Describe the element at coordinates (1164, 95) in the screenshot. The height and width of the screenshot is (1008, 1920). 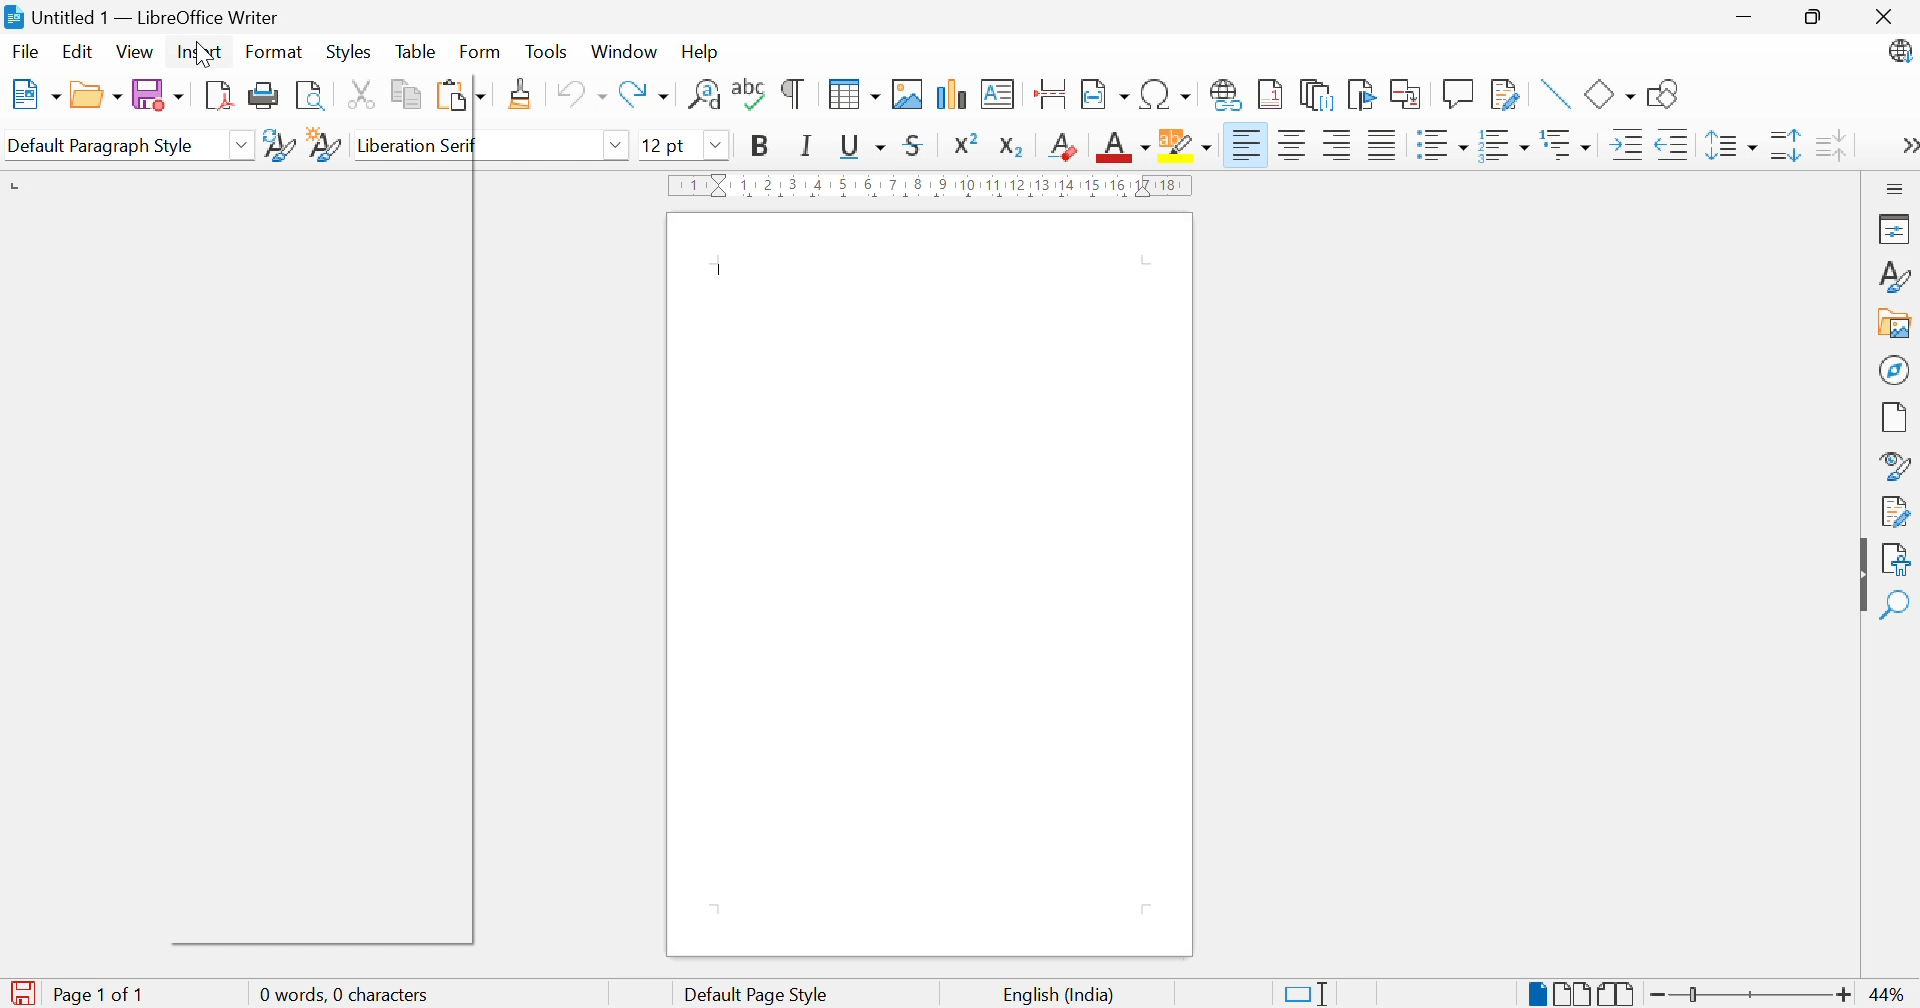
I see `Insert special characters` at that location.